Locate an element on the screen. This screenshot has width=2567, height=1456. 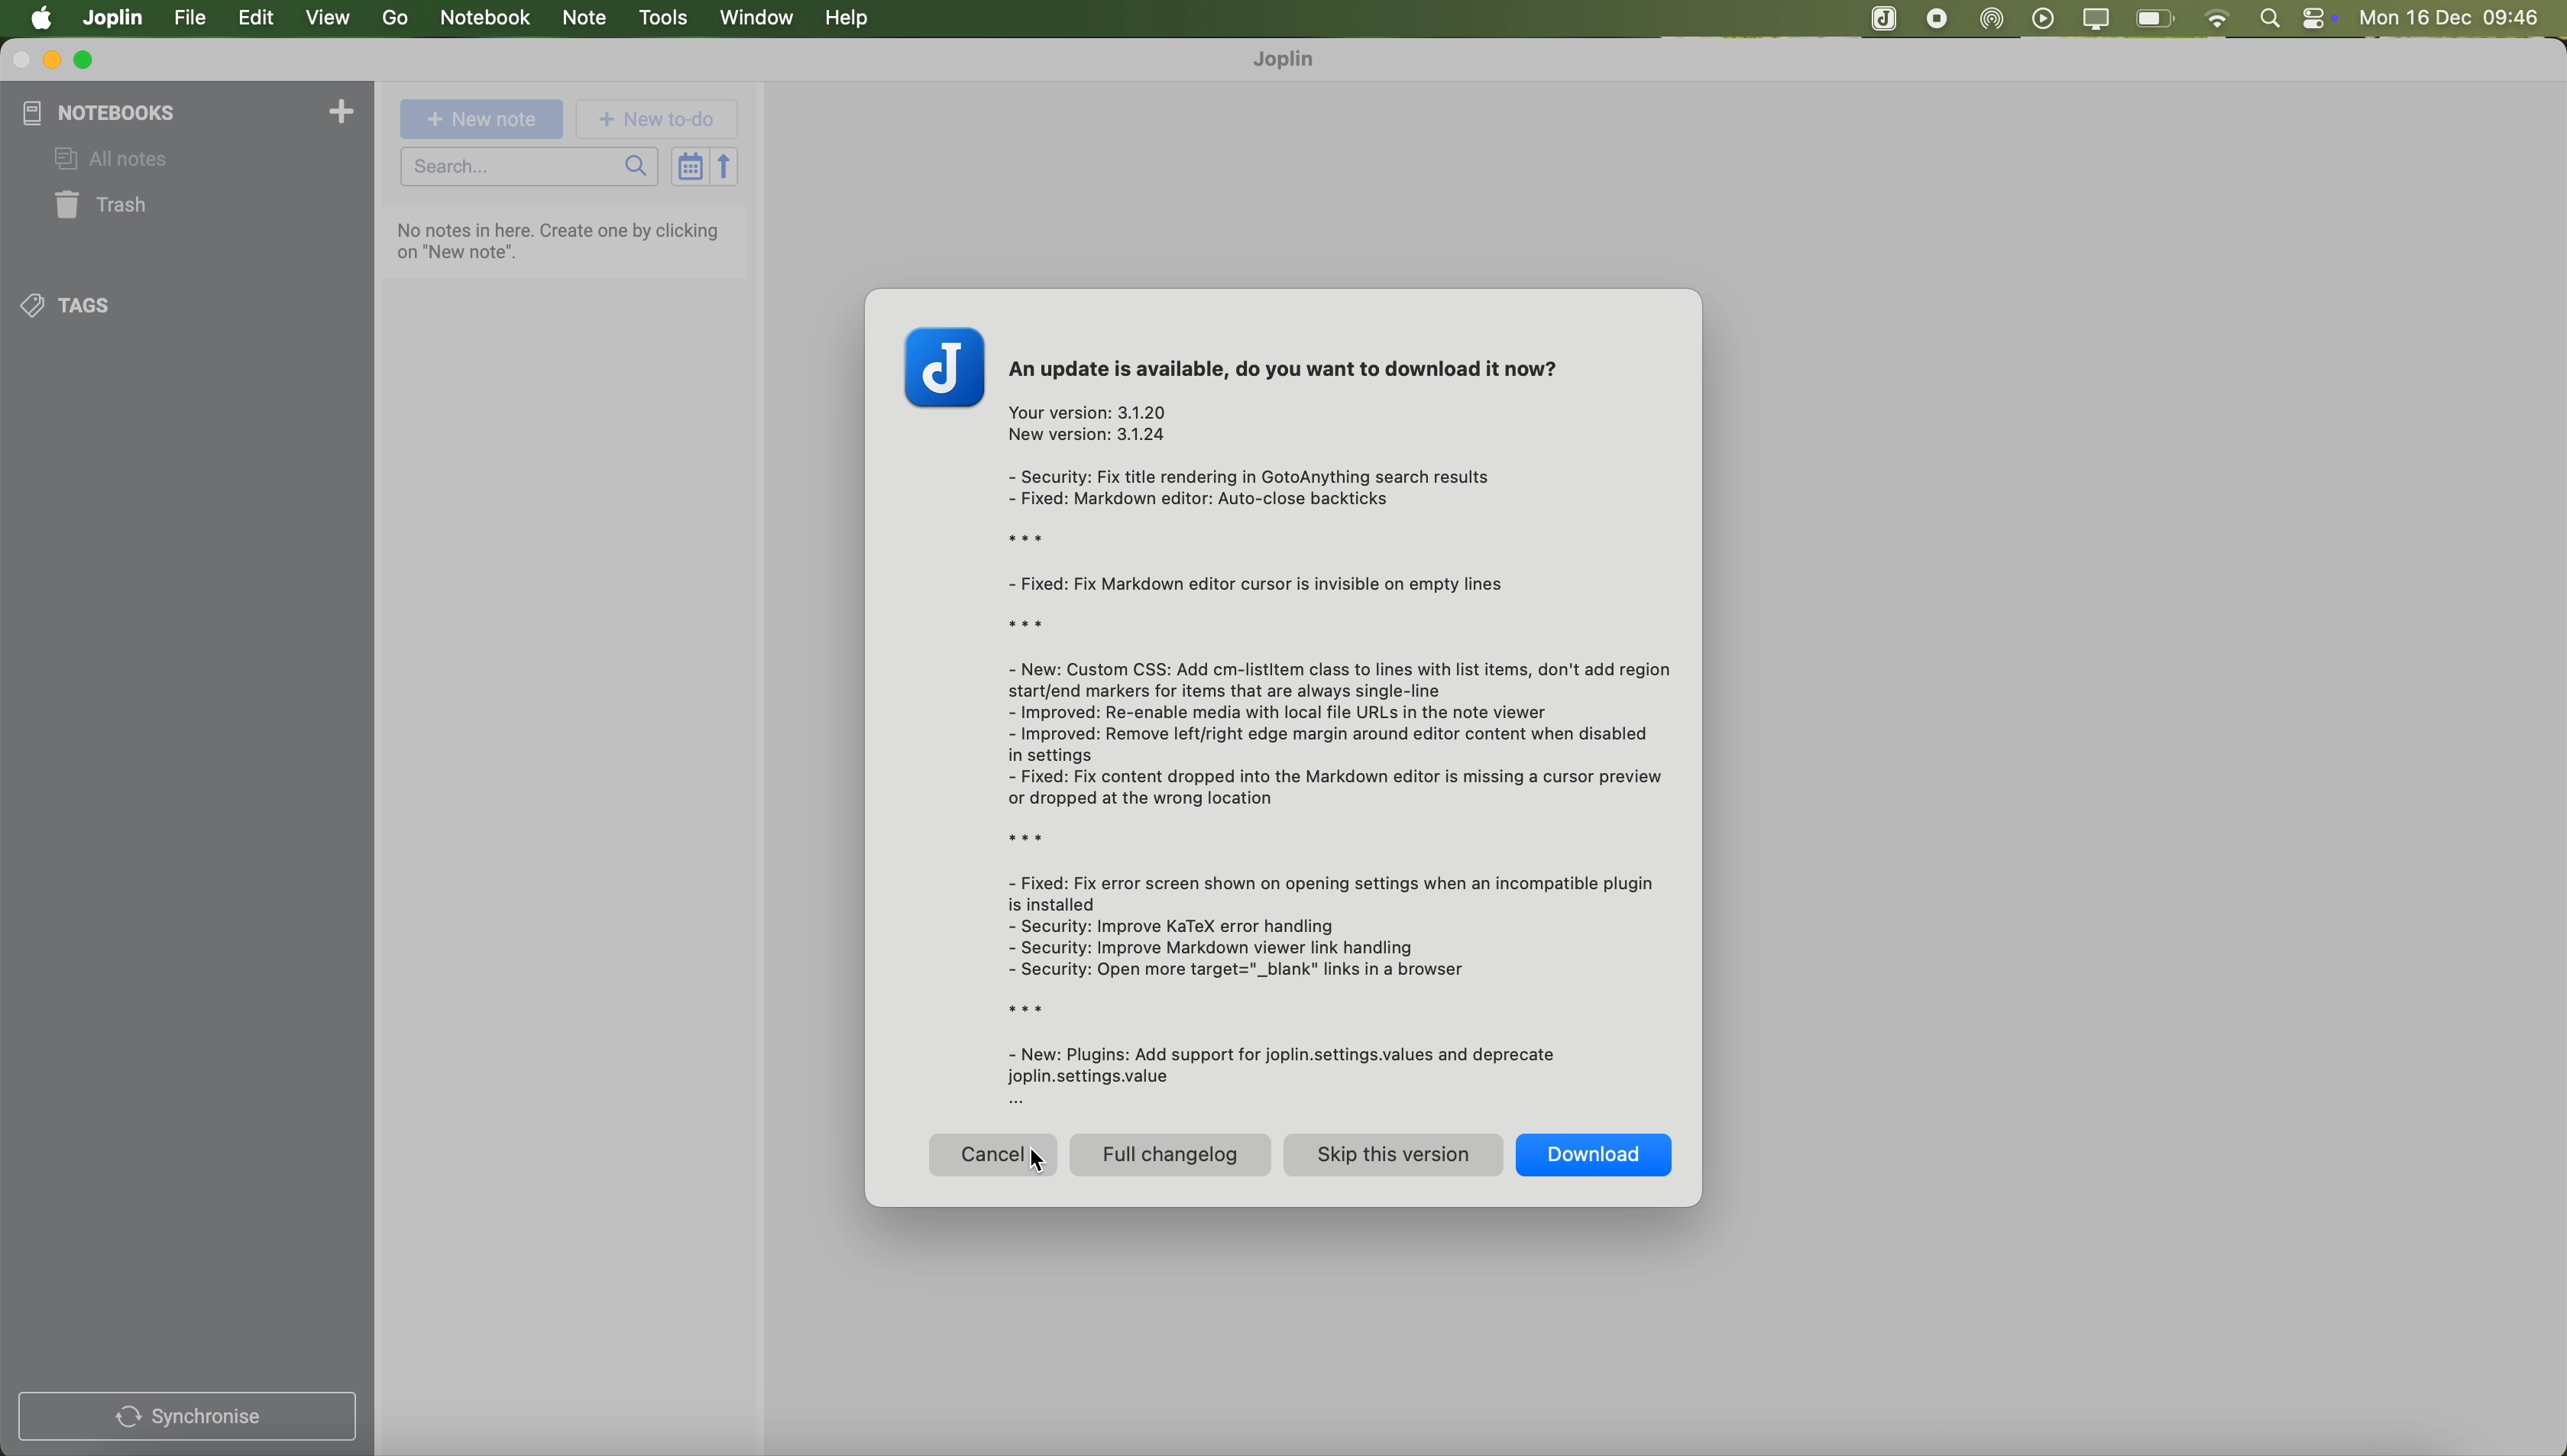
maximize is located at coordinates (88, 61).